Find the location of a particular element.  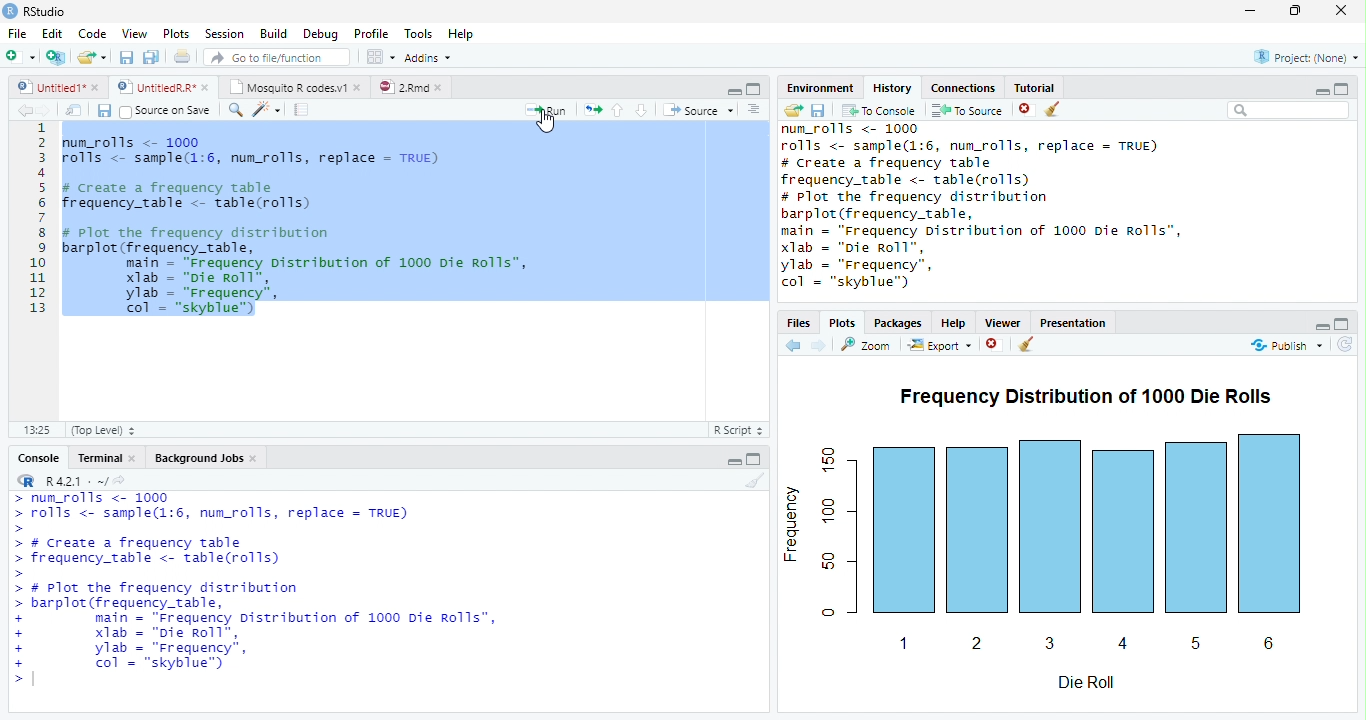

Packages is located at coordinates (899, 322).